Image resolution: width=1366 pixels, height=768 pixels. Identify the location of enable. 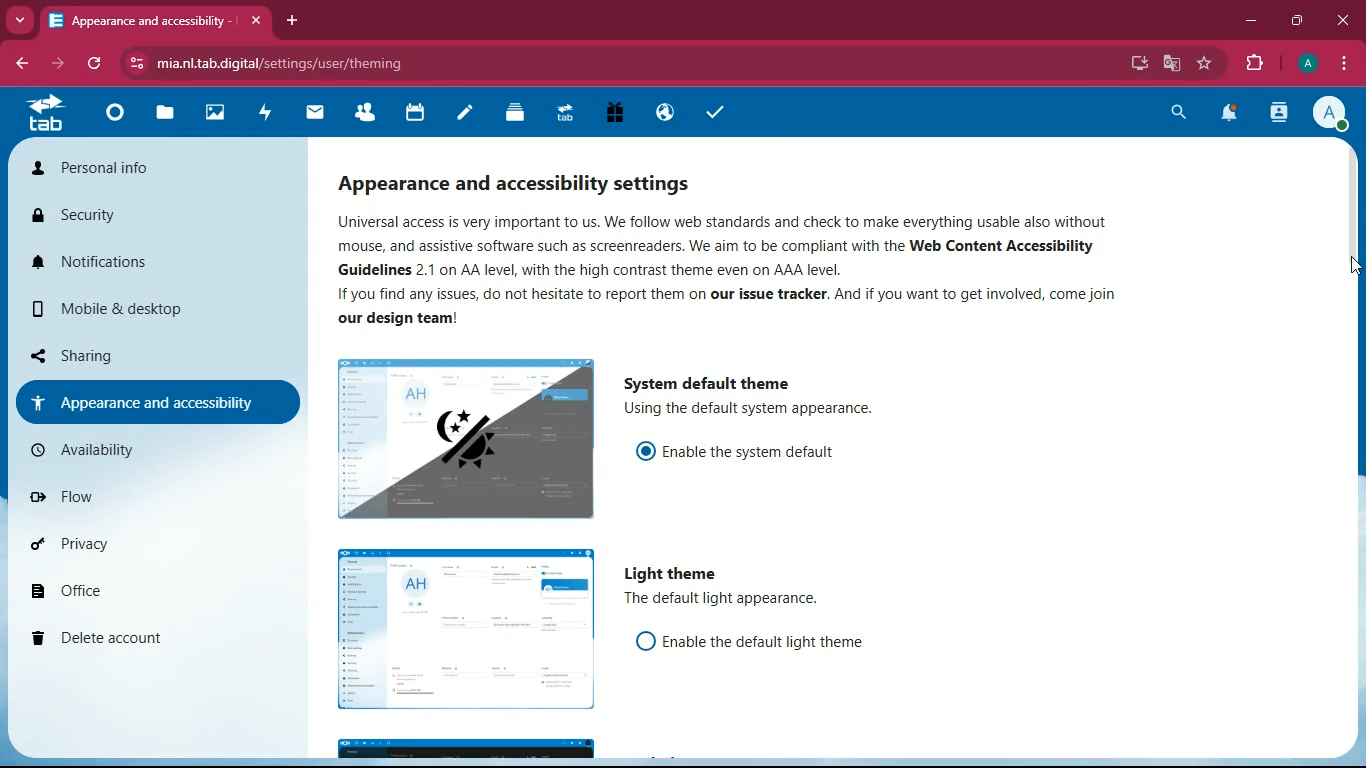
(758, 451).